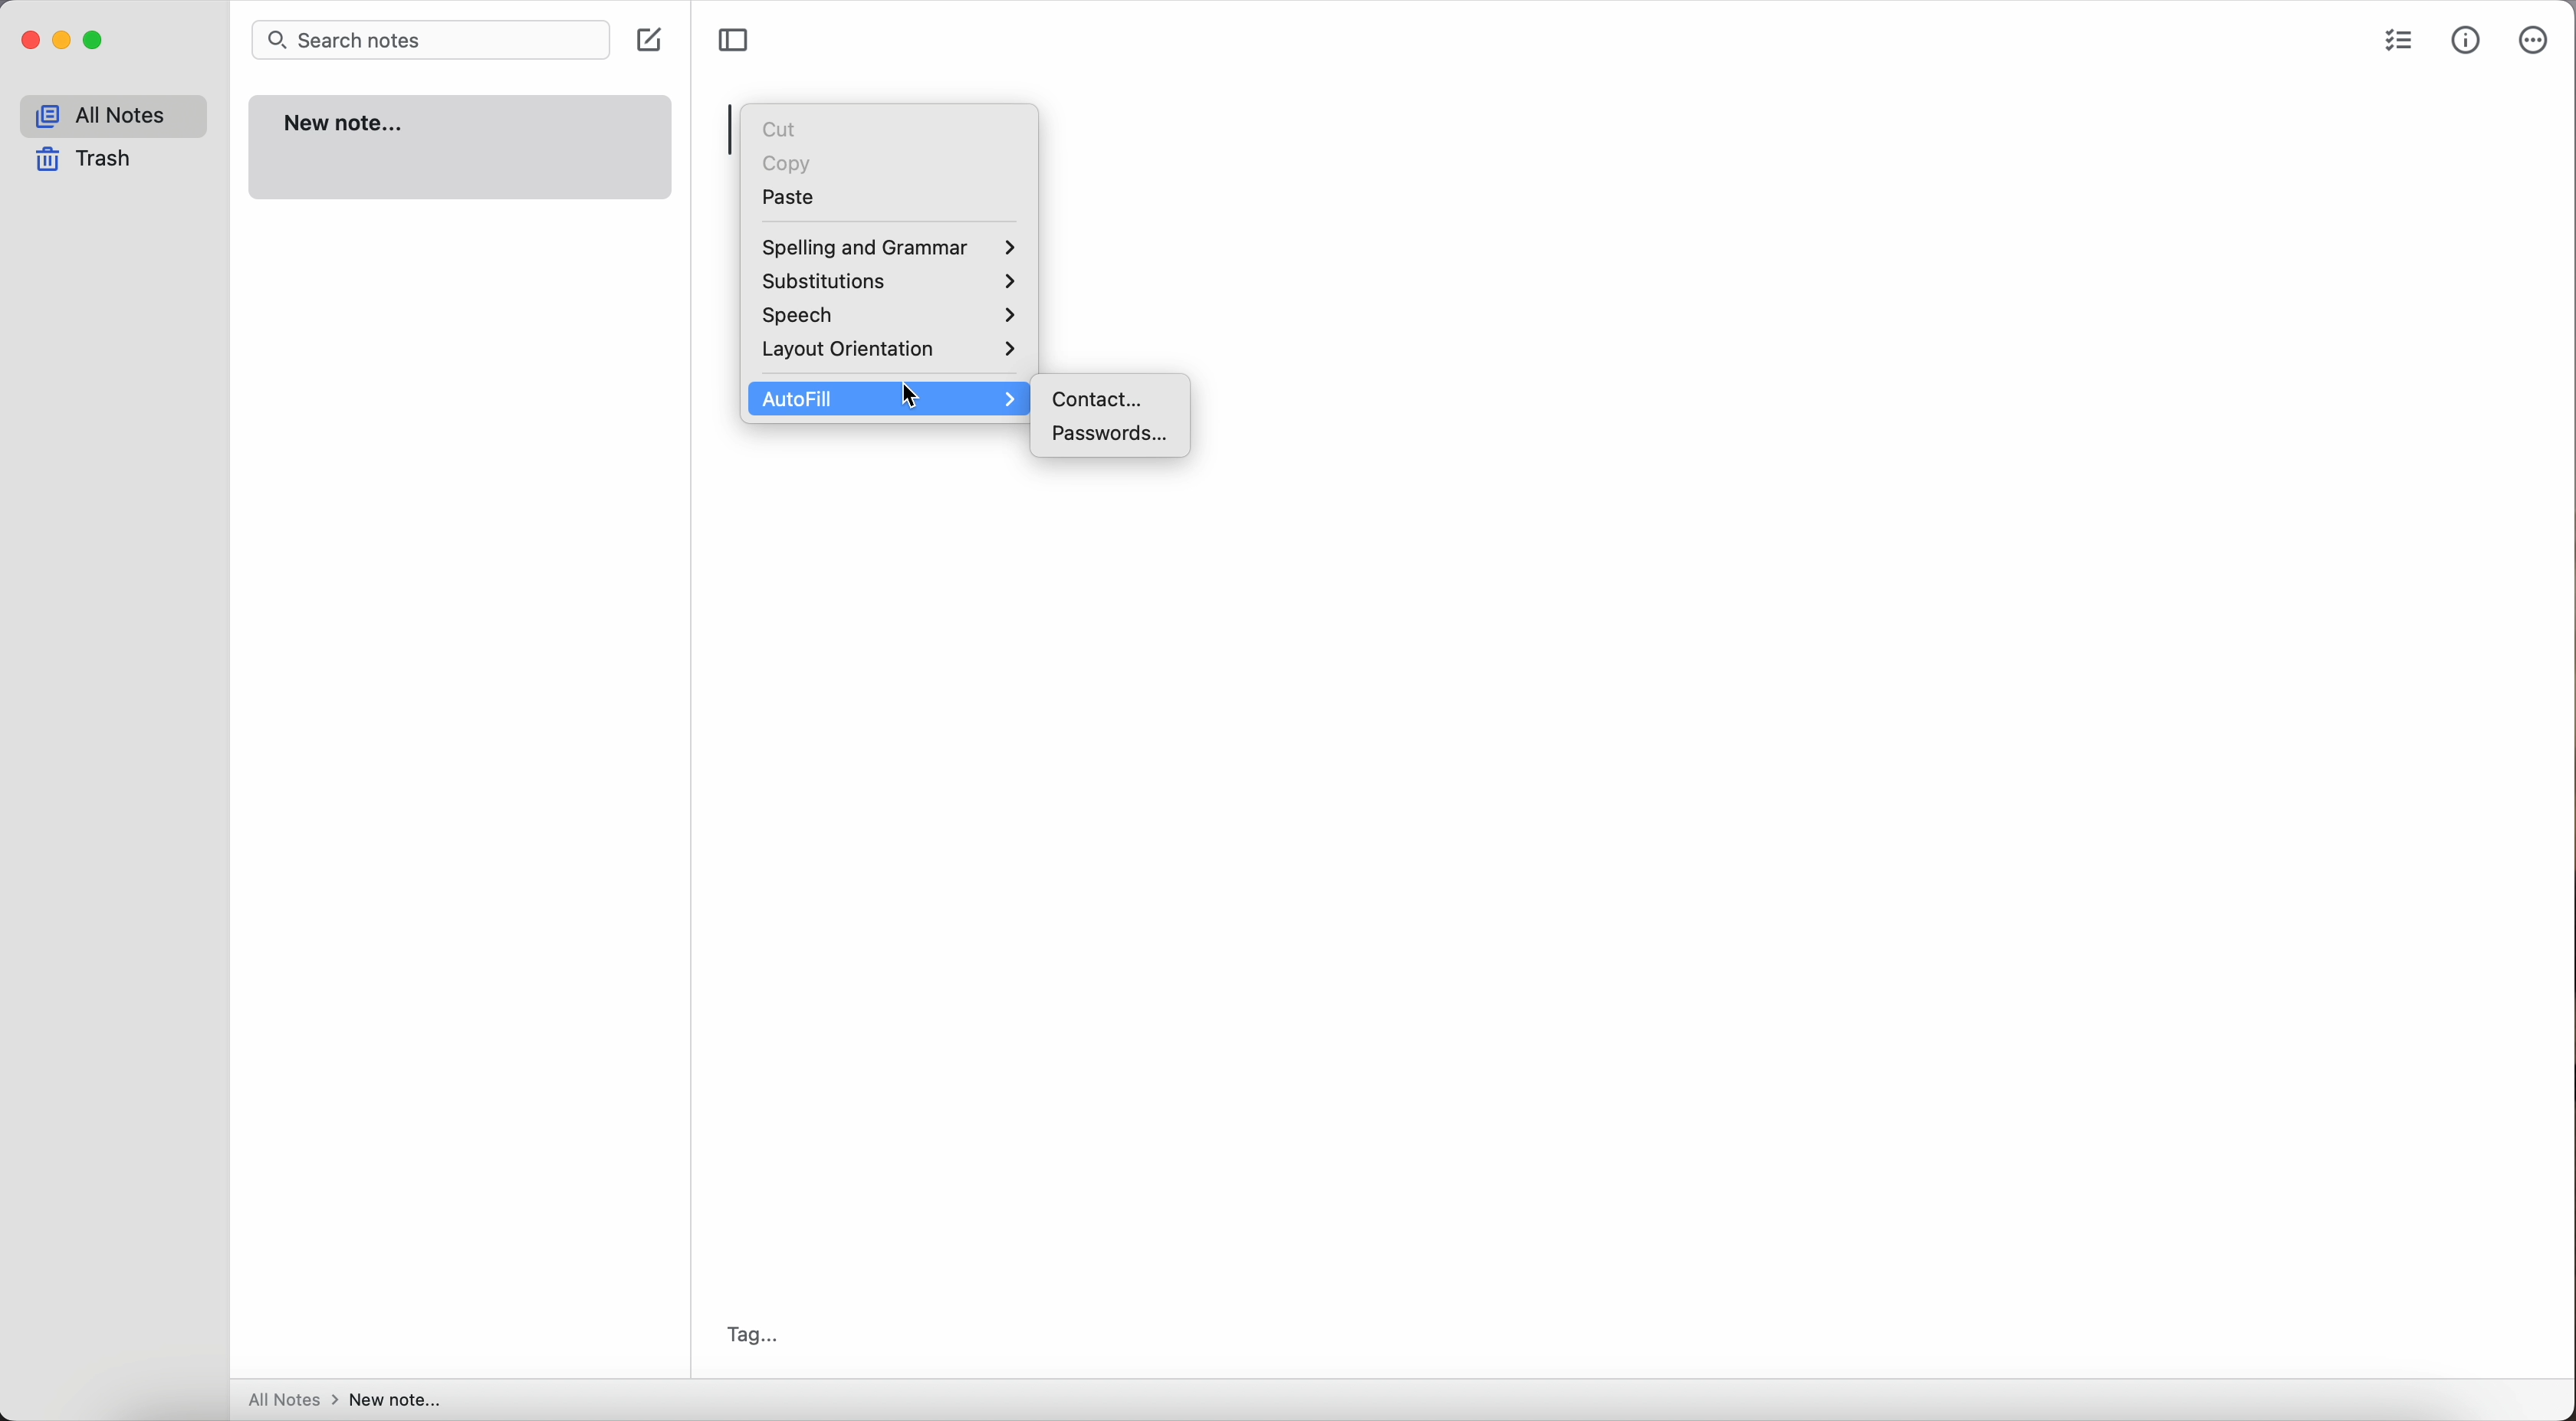 The image size is (2576, 1421). I want to click on paste, so click(791, 198).